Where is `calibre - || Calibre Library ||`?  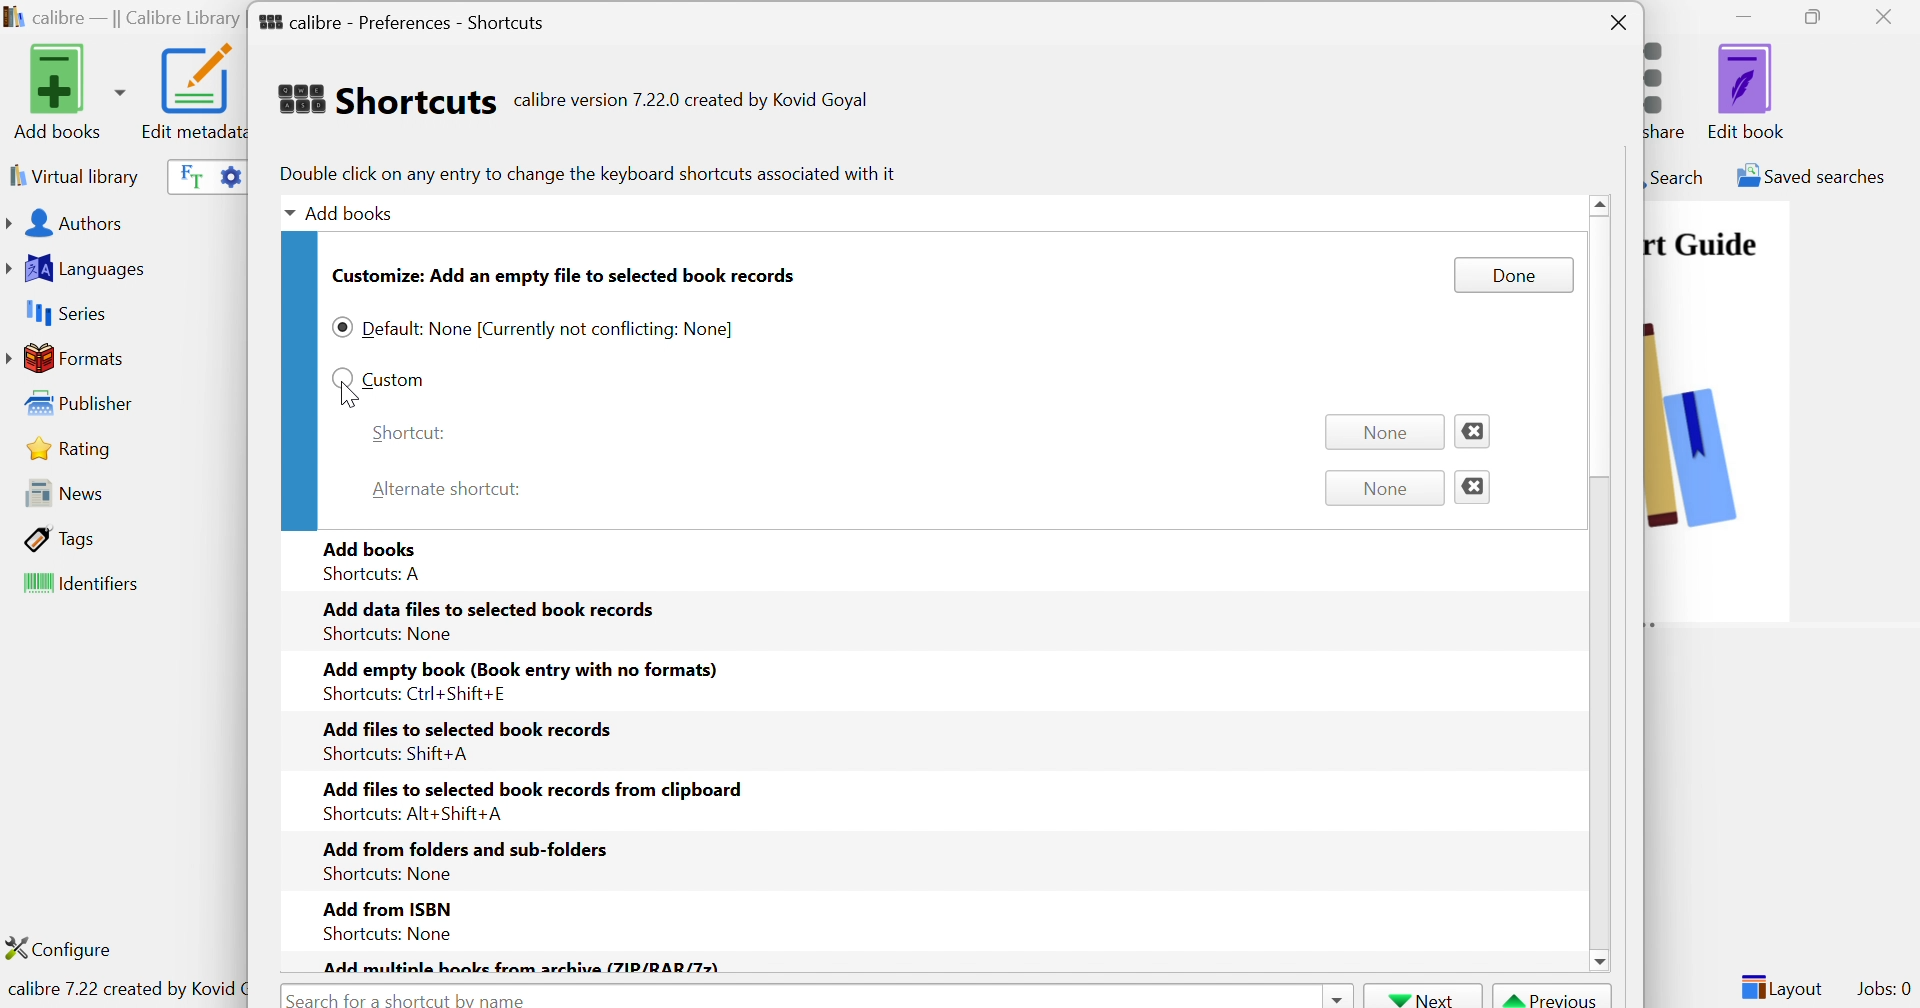 calibre - || Calibre Library || is located at coordinates (121, 19).